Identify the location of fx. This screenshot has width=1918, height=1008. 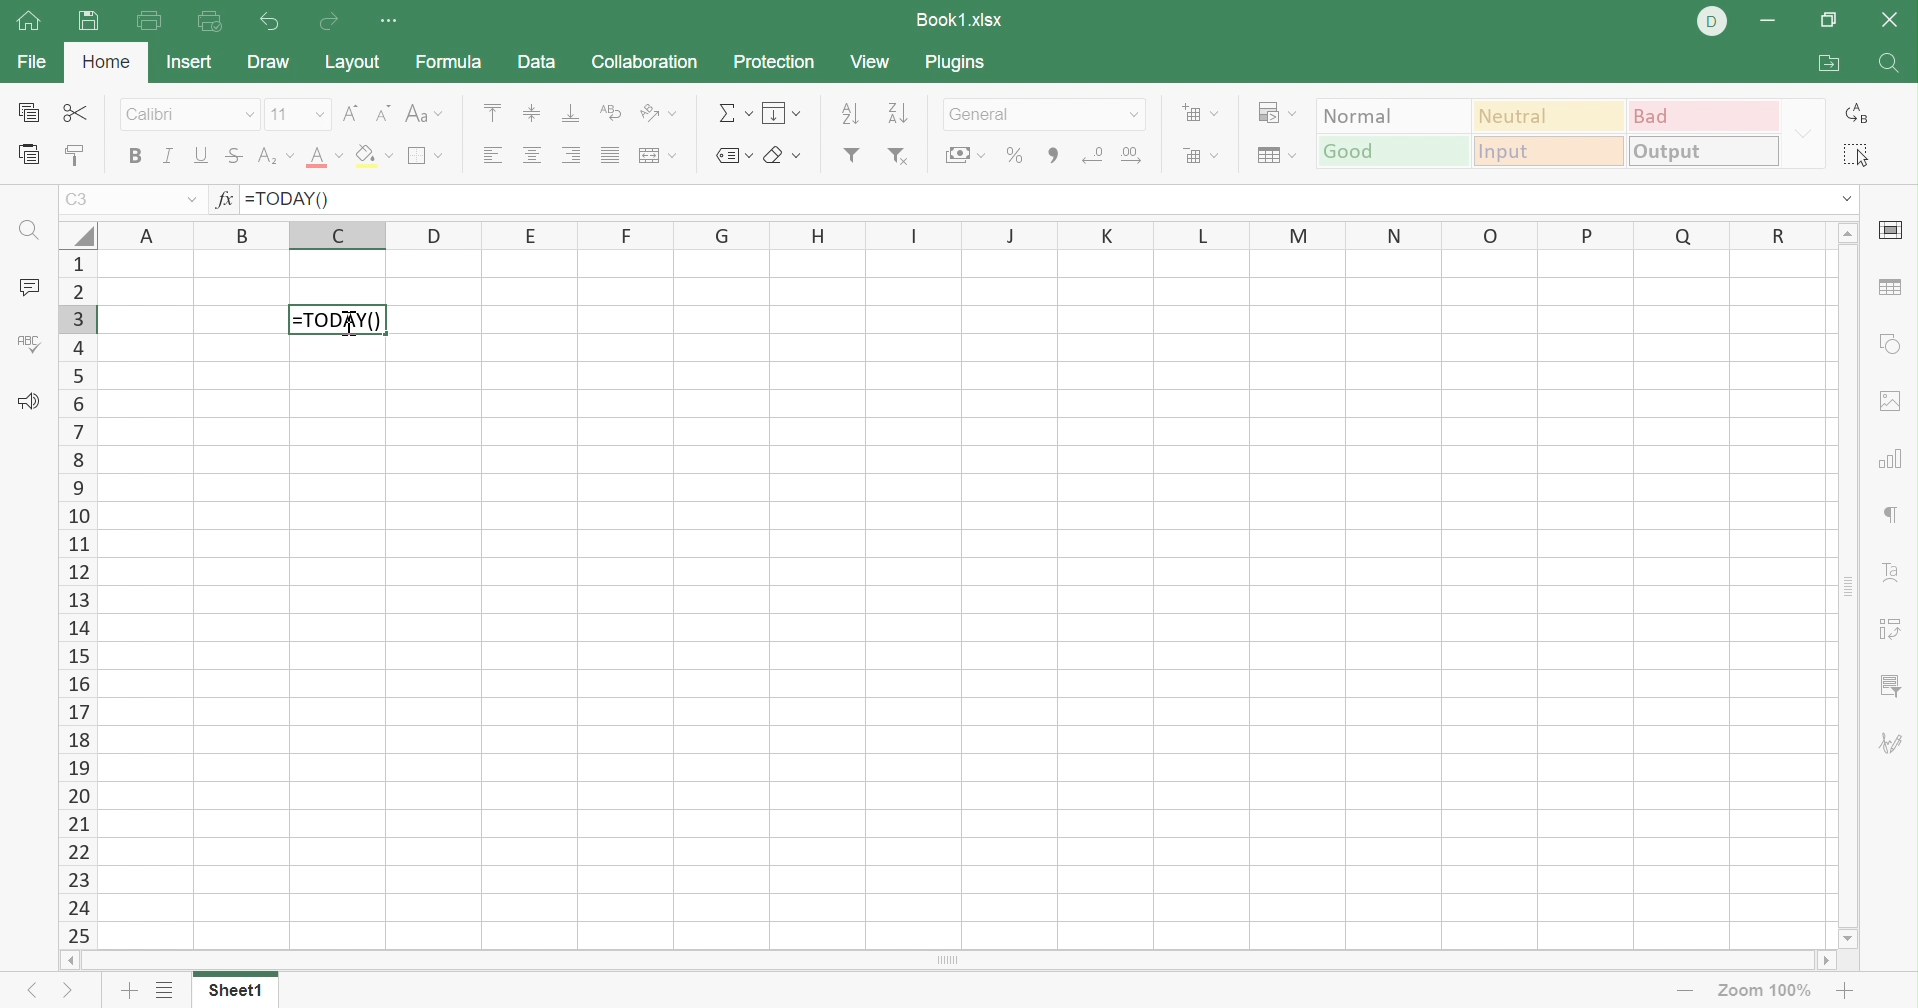
(224, 199).